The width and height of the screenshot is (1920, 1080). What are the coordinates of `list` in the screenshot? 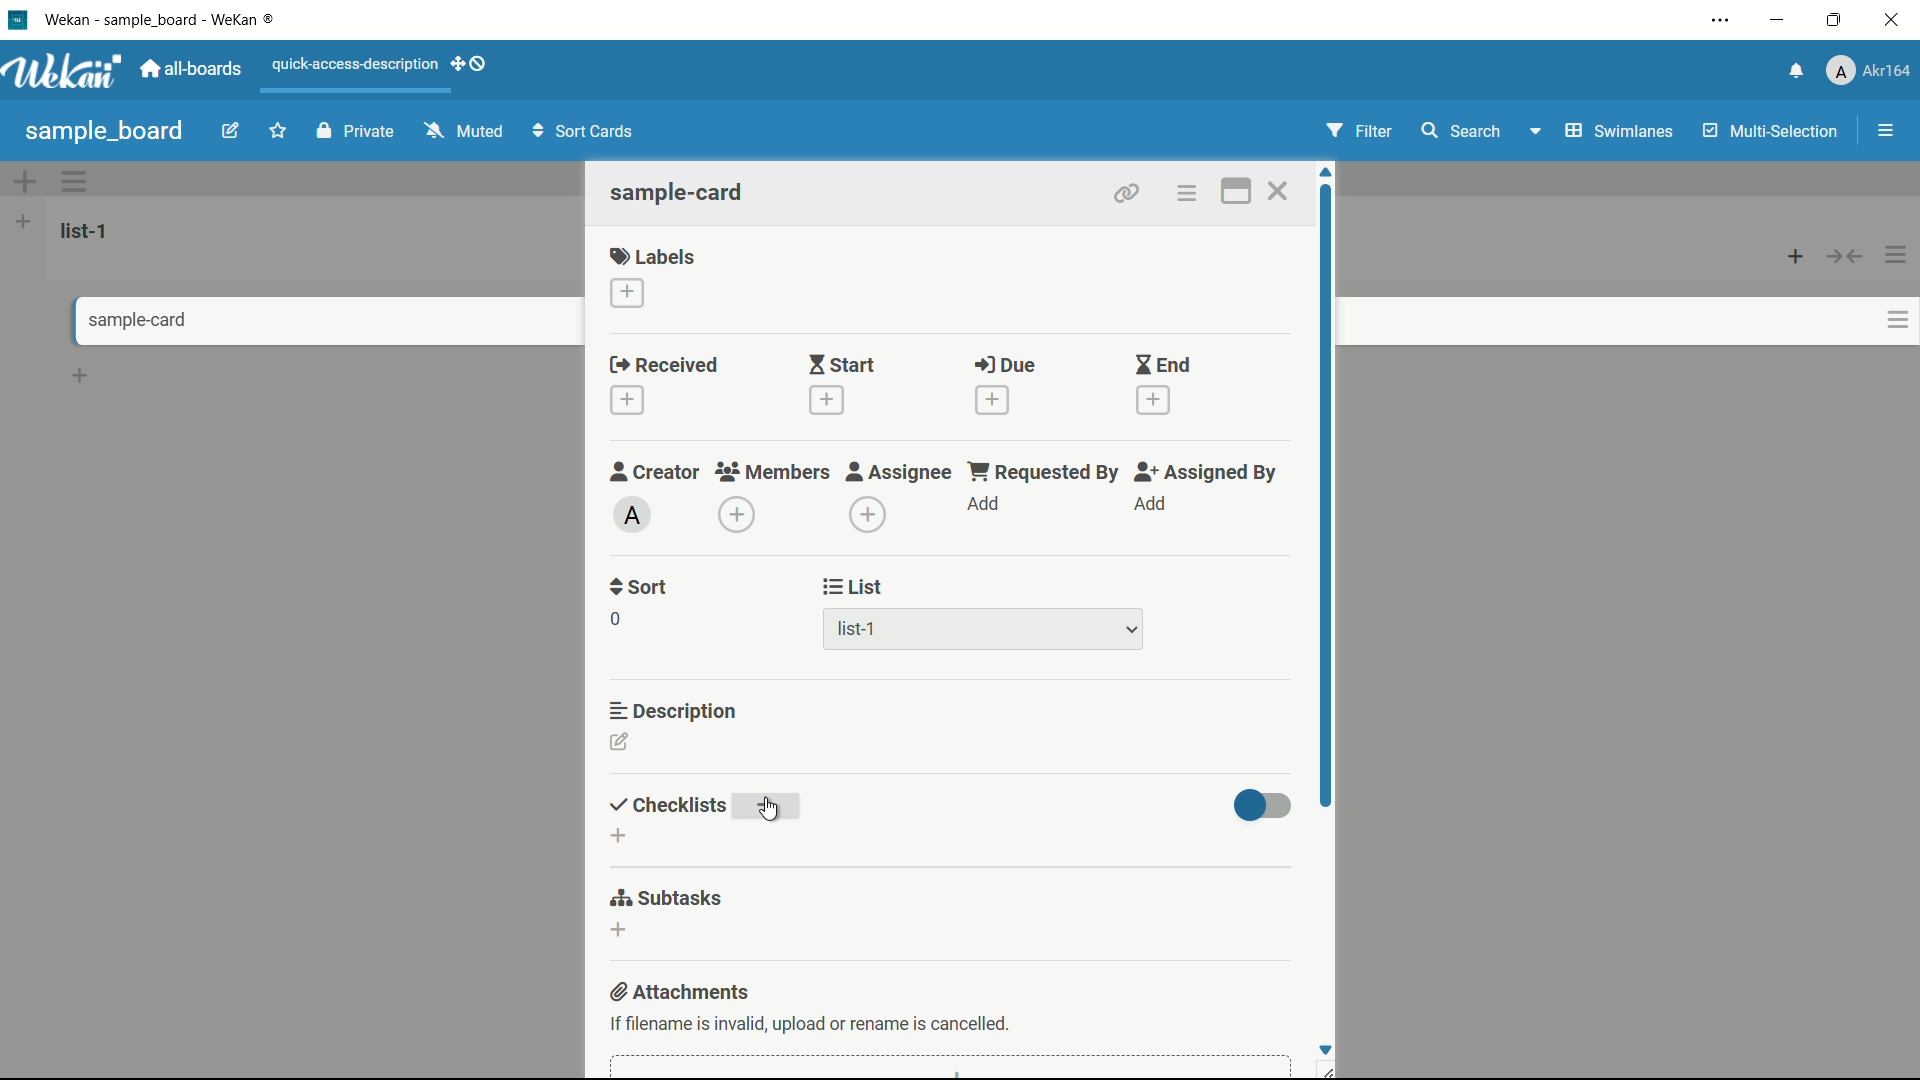 It's located at (854, 587).